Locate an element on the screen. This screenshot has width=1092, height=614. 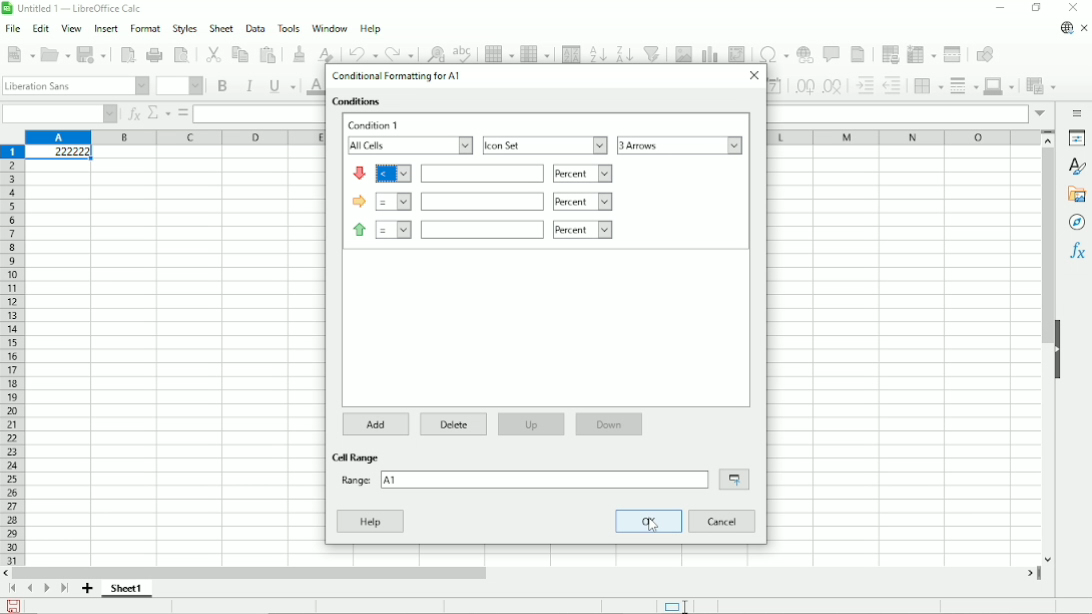
icon condition is located at coordinates (449, 201).